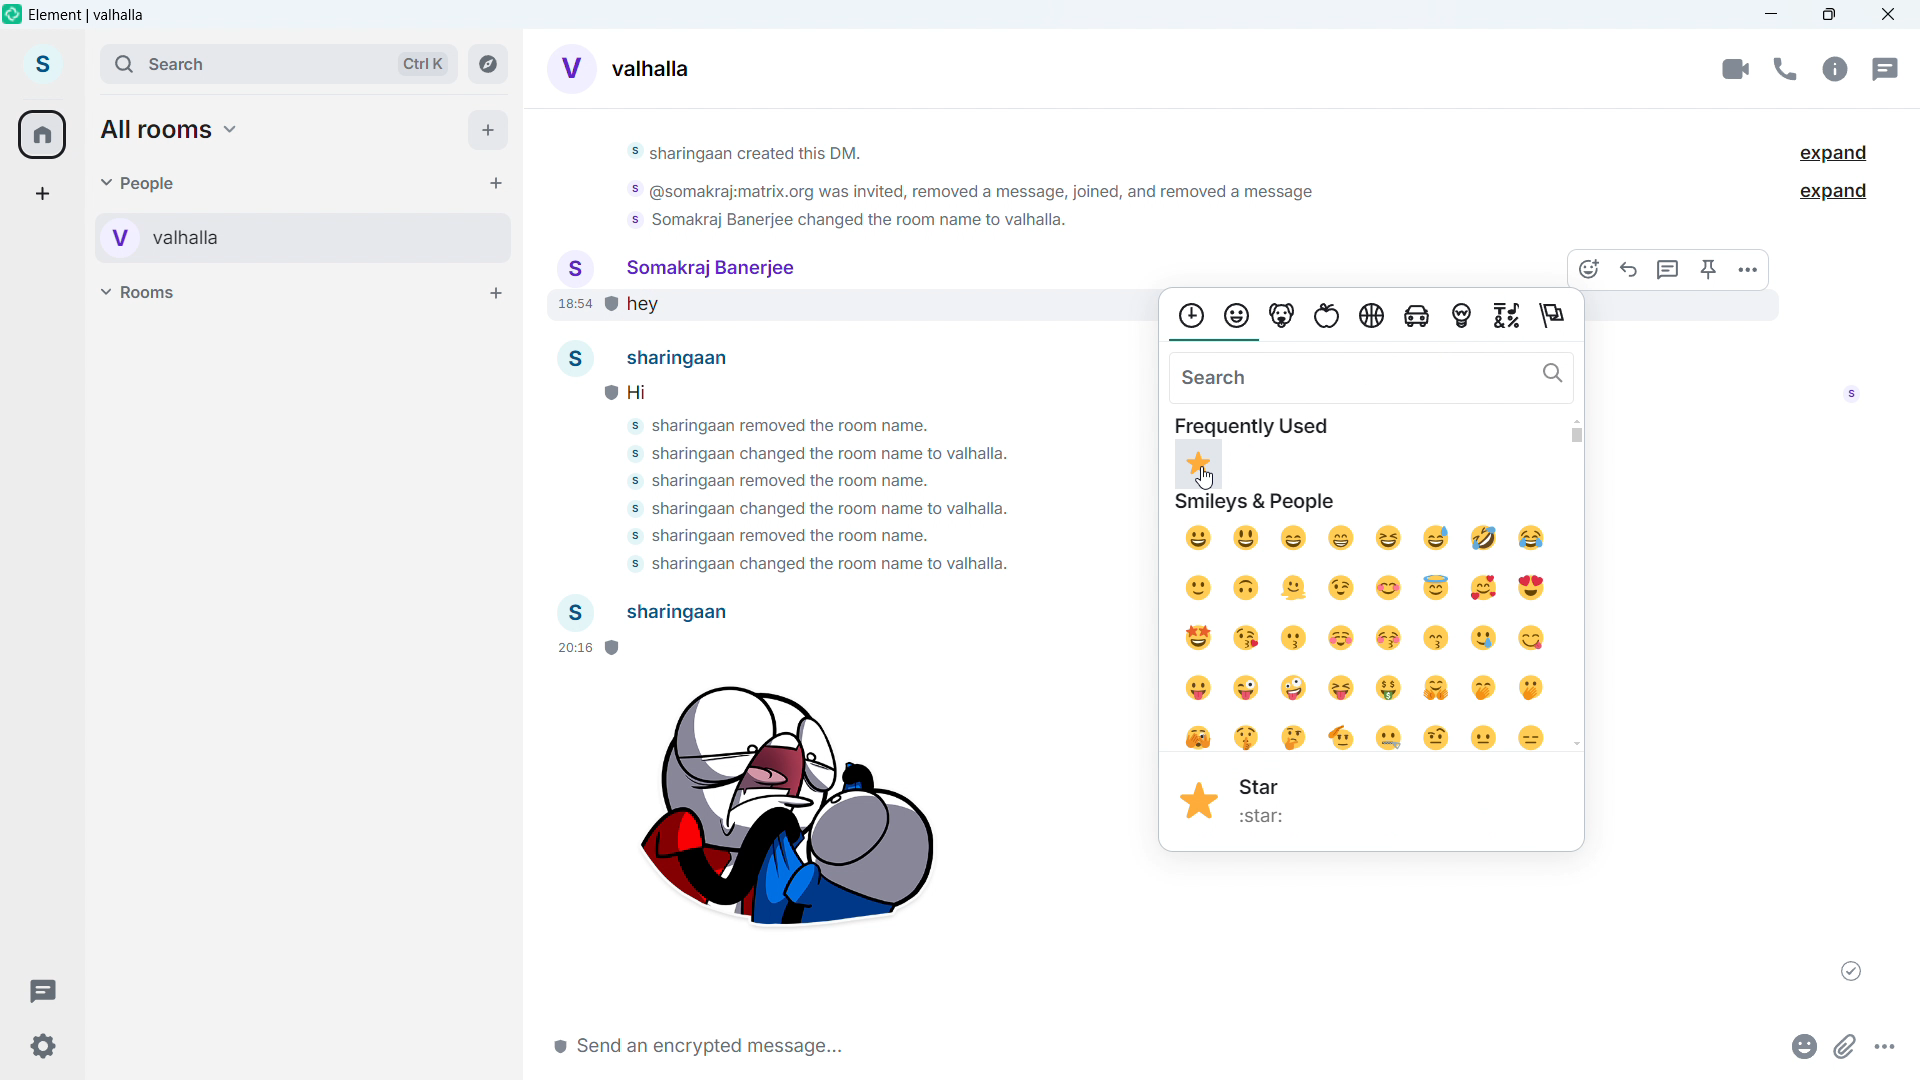 The height and width of the screenshot is (1080, 1920). Describe the element at coordinates (1532, 740) in the screenshot. I see `expressionless face` at that location.